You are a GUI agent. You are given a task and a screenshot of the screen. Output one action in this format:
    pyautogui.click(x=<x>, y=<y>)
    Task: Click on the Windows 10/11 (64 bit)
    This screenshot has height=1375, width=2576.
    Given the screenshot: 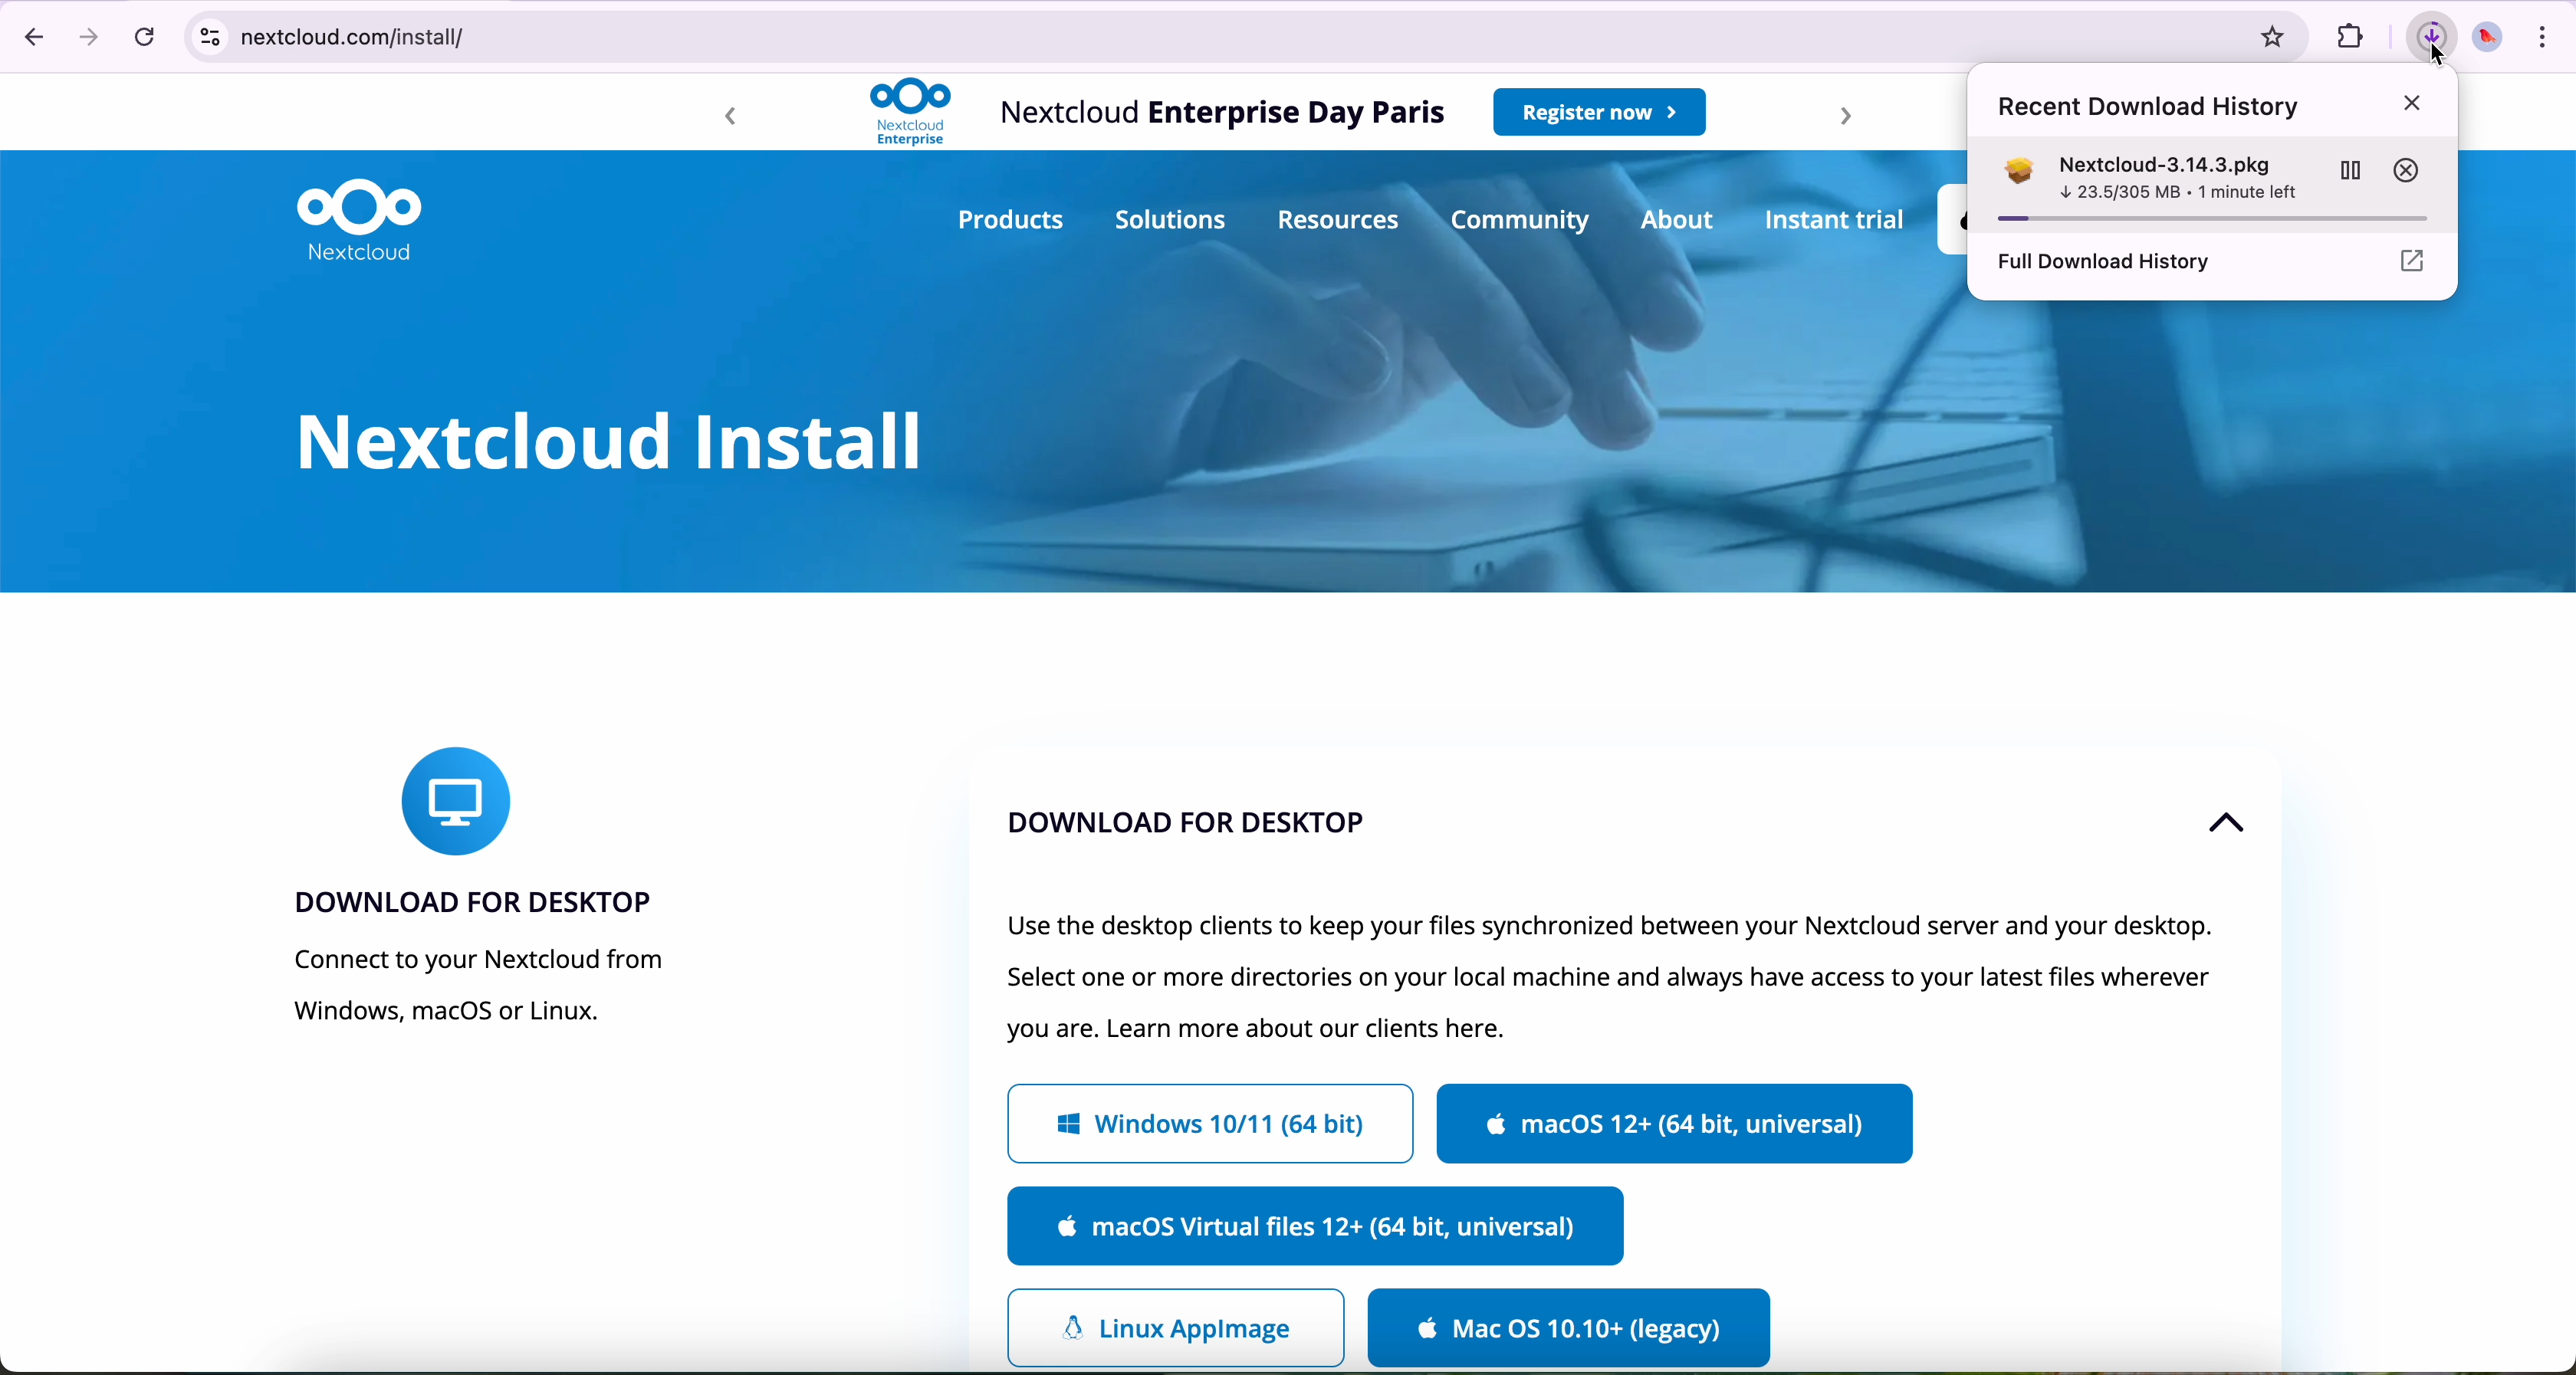 What is the action you would take?
    pyautogui.click(x=1209, y=1125)
    